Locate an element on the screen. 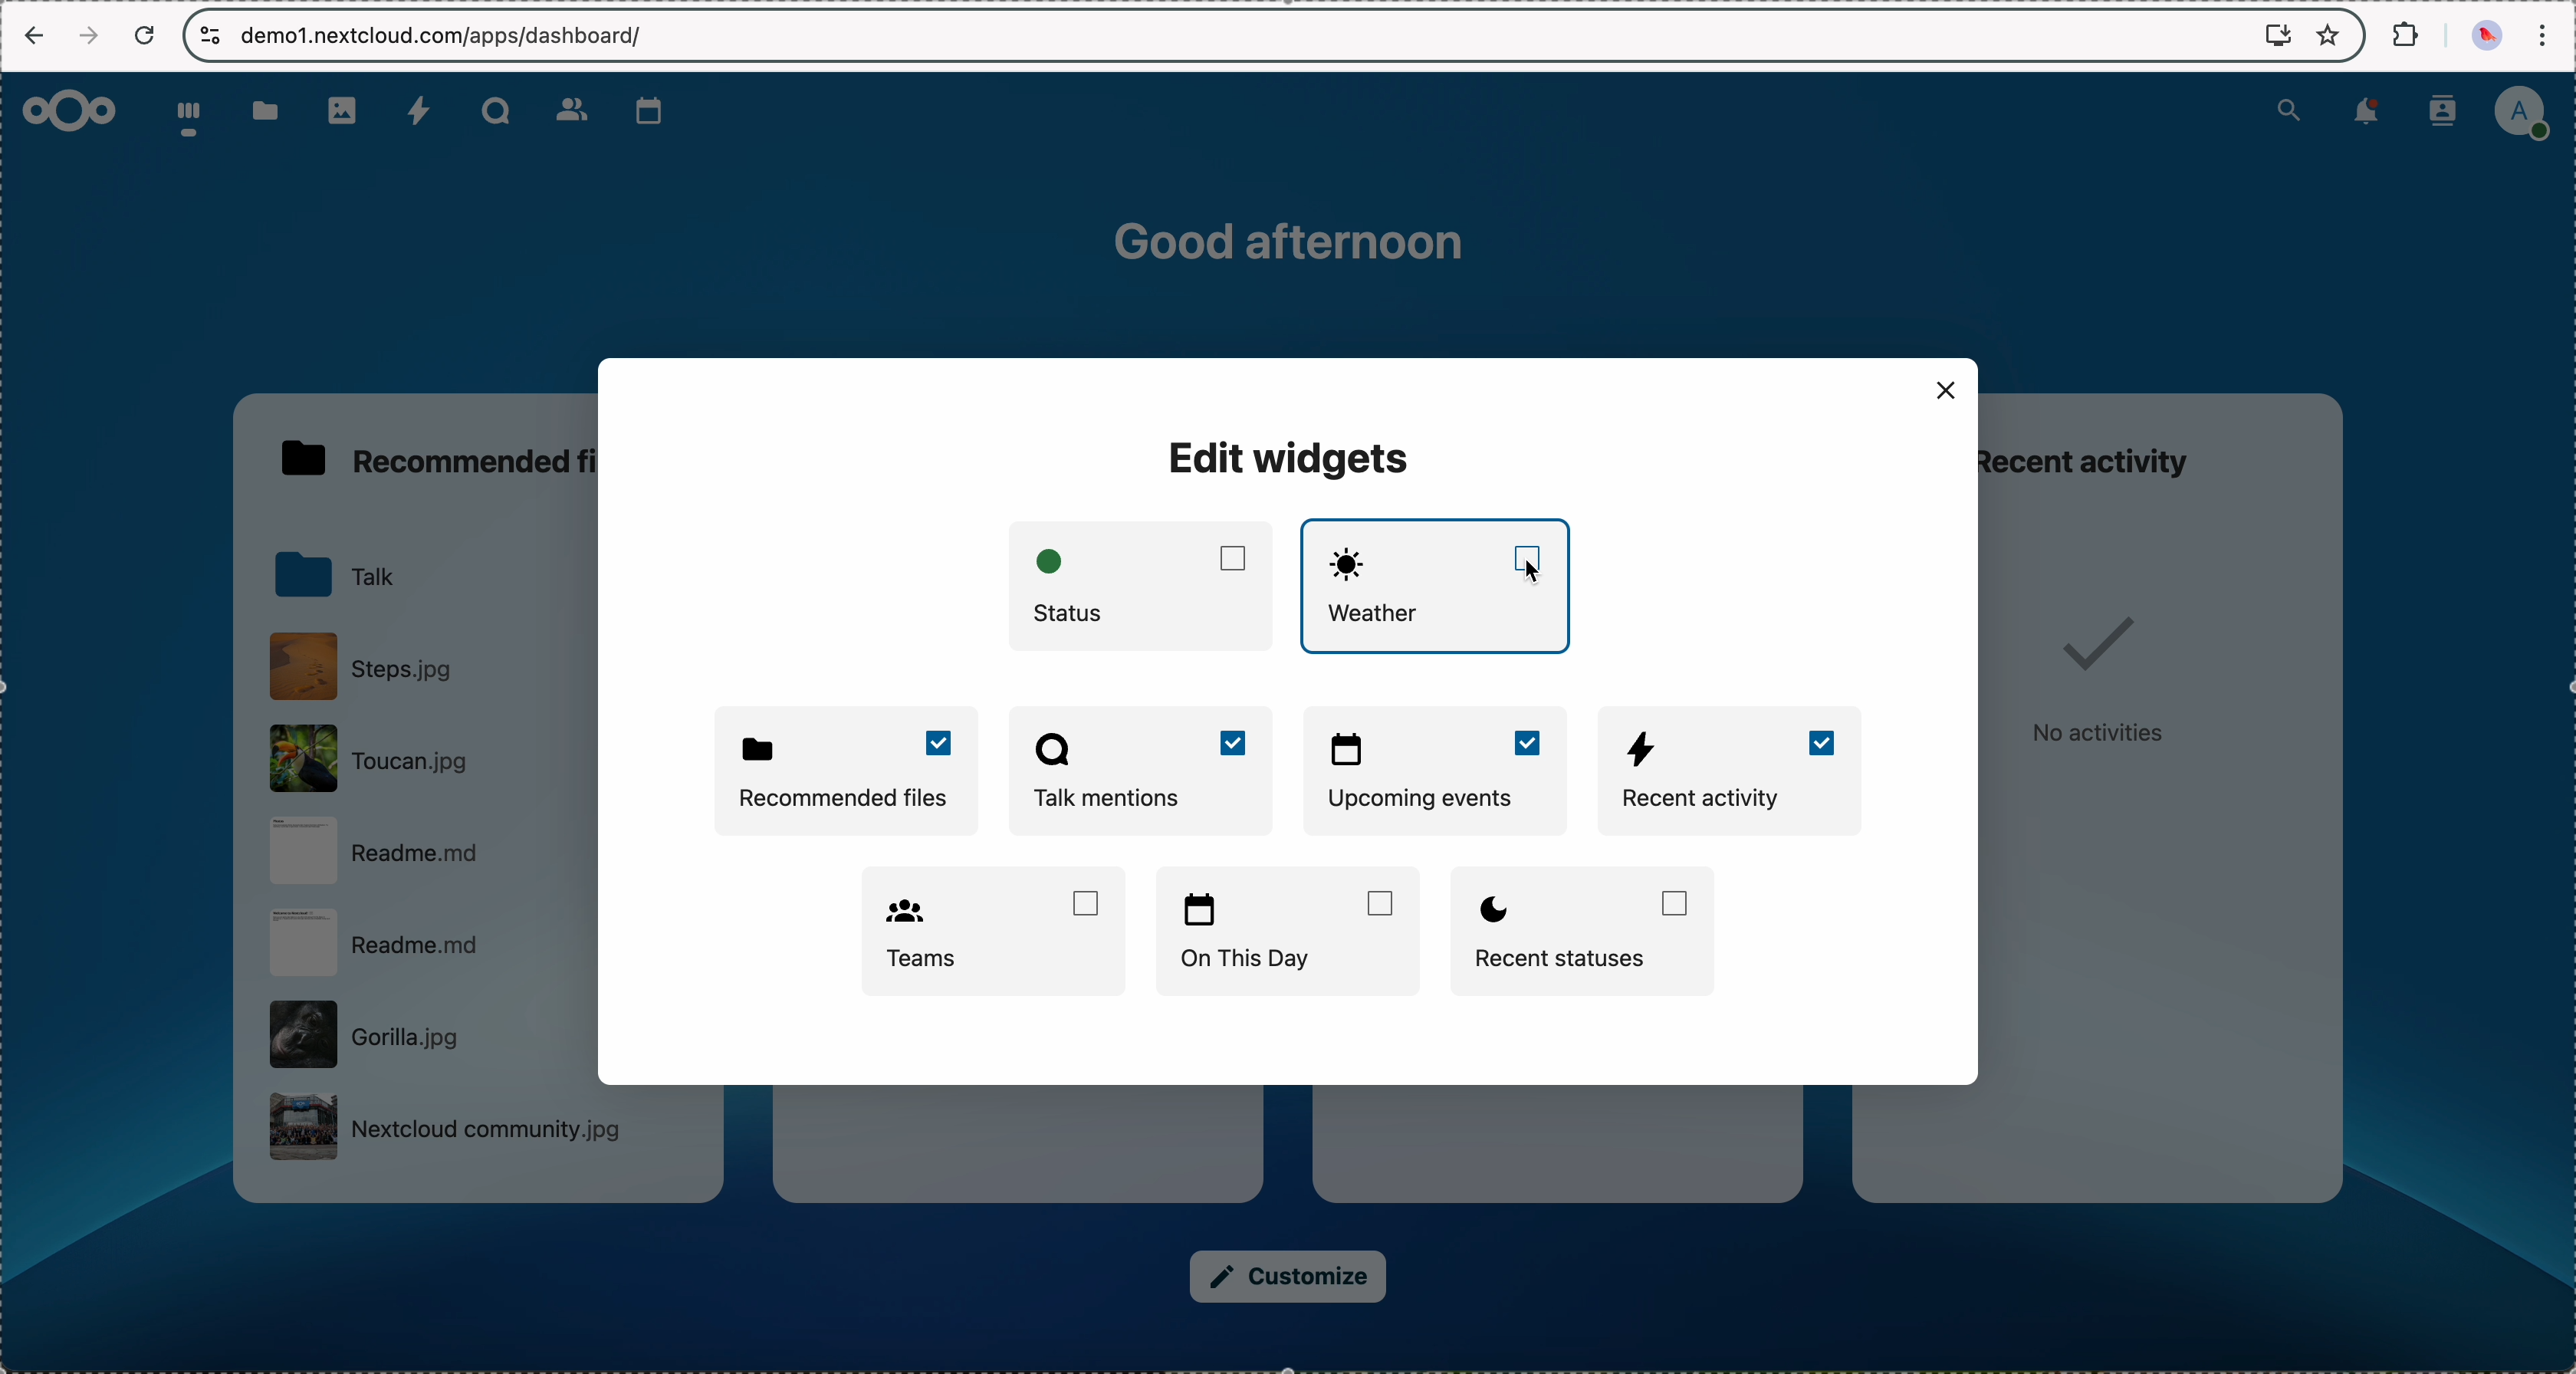 The width and height of the screenshot is (2576, 1374). notifications is located at coordinates (2367, 113).